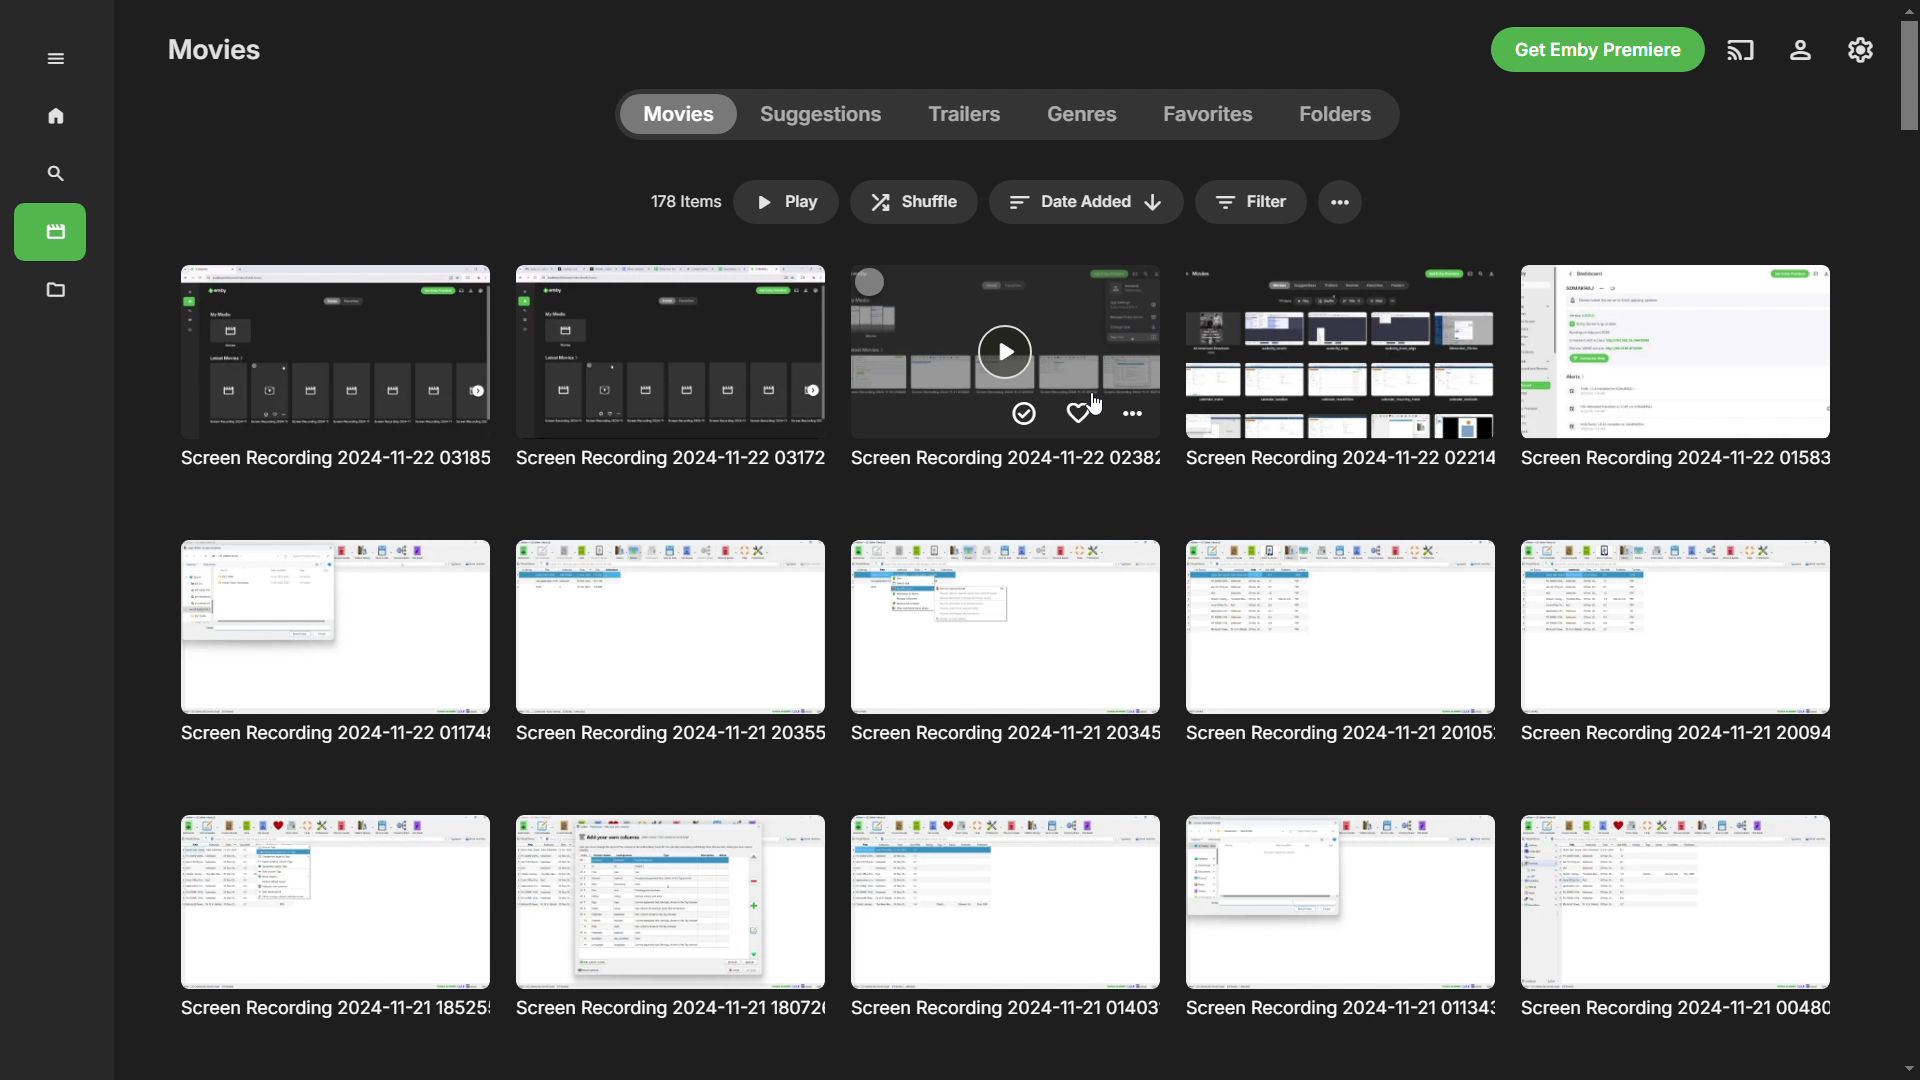 The image size is (1920, 1080). What do you see at coordinates (828, 115) in the screenshot?
I see `suggestions` at bounding box center [828, 115].